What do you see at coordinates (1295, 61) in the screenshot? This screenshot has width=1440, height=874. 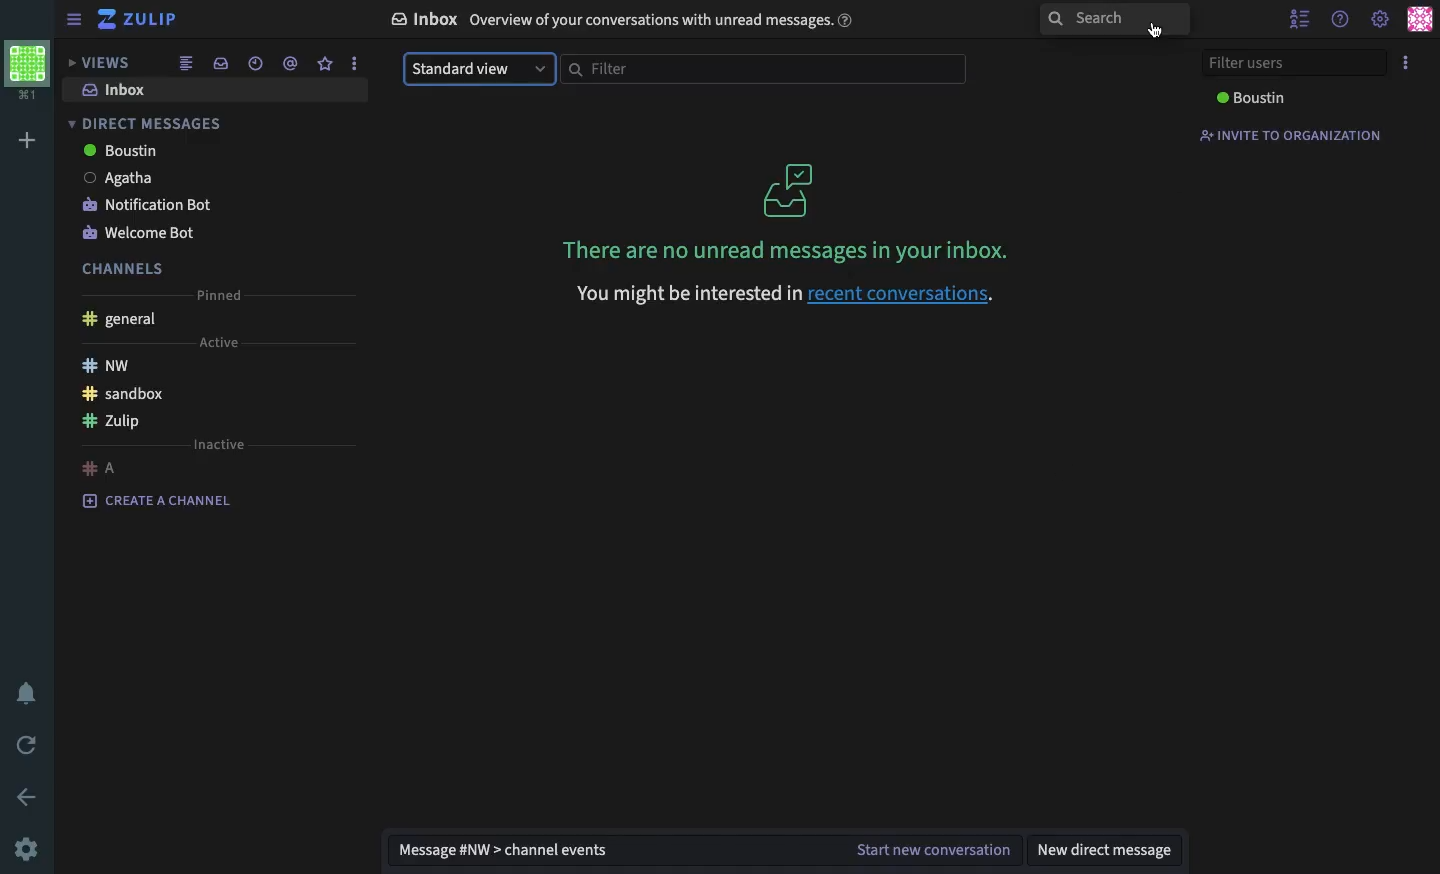 I see `filter users ` at bounding box center [1295, 61].